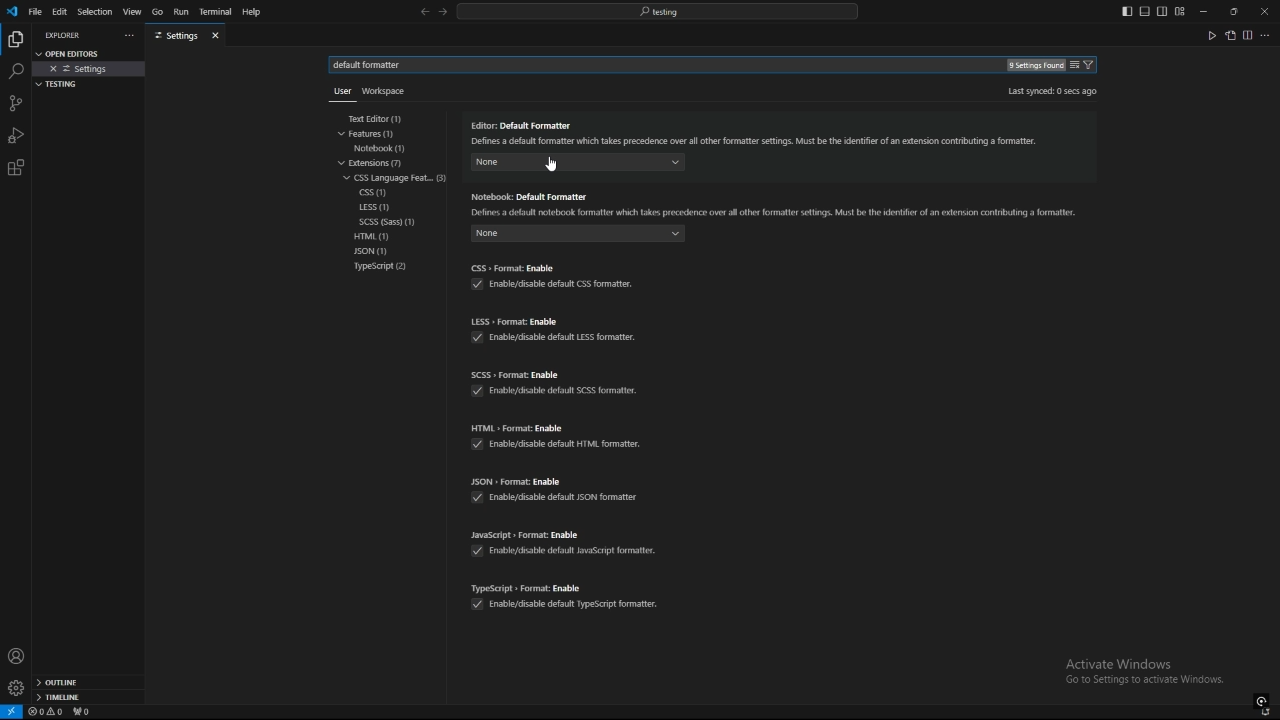 This screenshot has width=1280, height=720. Describe the element at coordinates (568, 584) in the screenshot. I see `typescript format enable` at that location.